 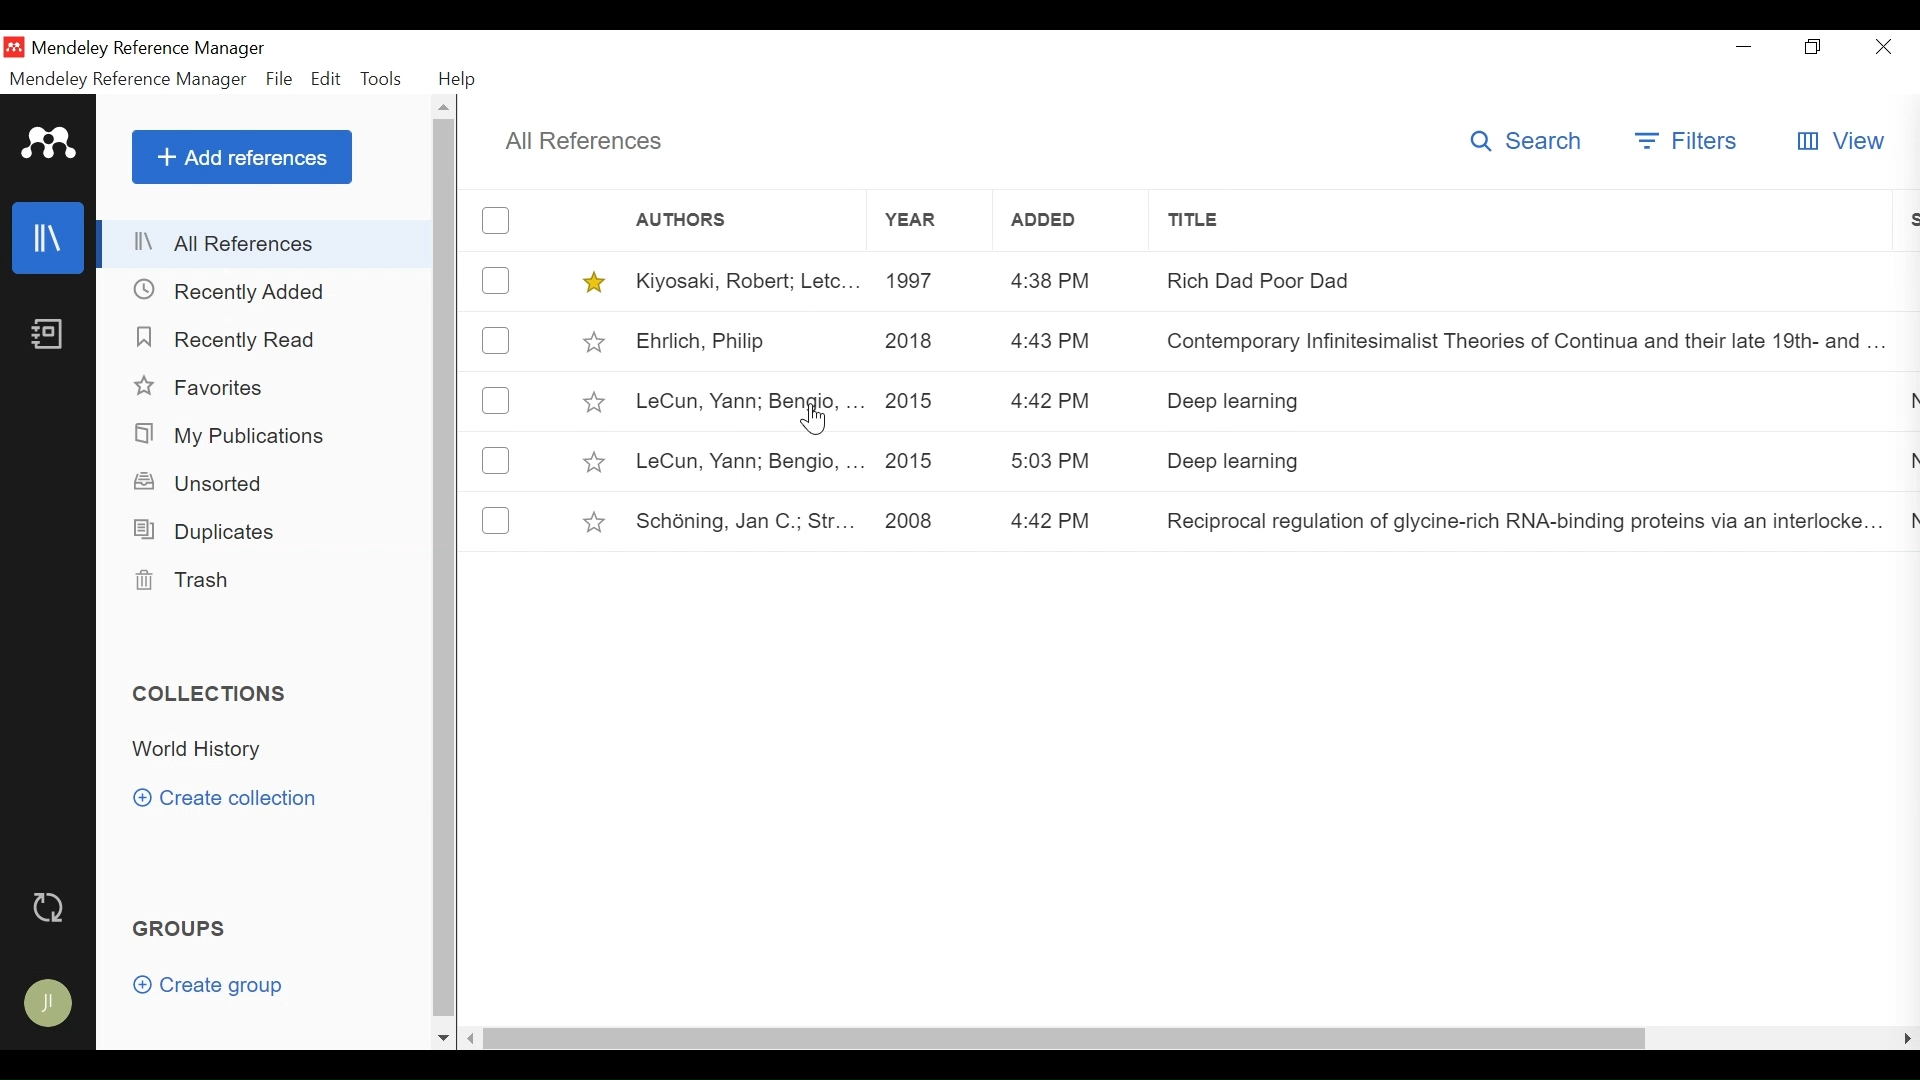 What do you see at coordinates (327, 79) in the screenshot?
I see `Edit` at bounding box center [327, 79].